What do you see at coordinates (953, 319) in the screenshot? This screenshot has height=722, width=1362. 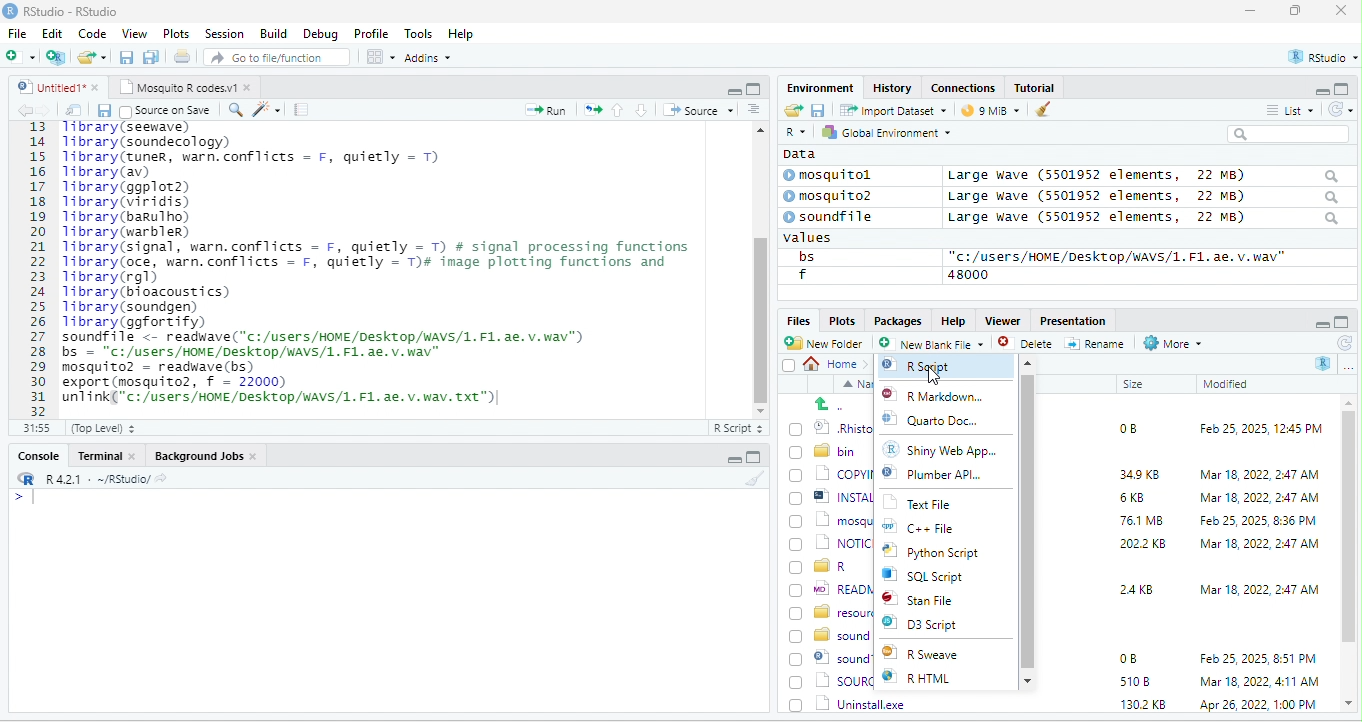 I see `Help` at bounding box center [953, 319].